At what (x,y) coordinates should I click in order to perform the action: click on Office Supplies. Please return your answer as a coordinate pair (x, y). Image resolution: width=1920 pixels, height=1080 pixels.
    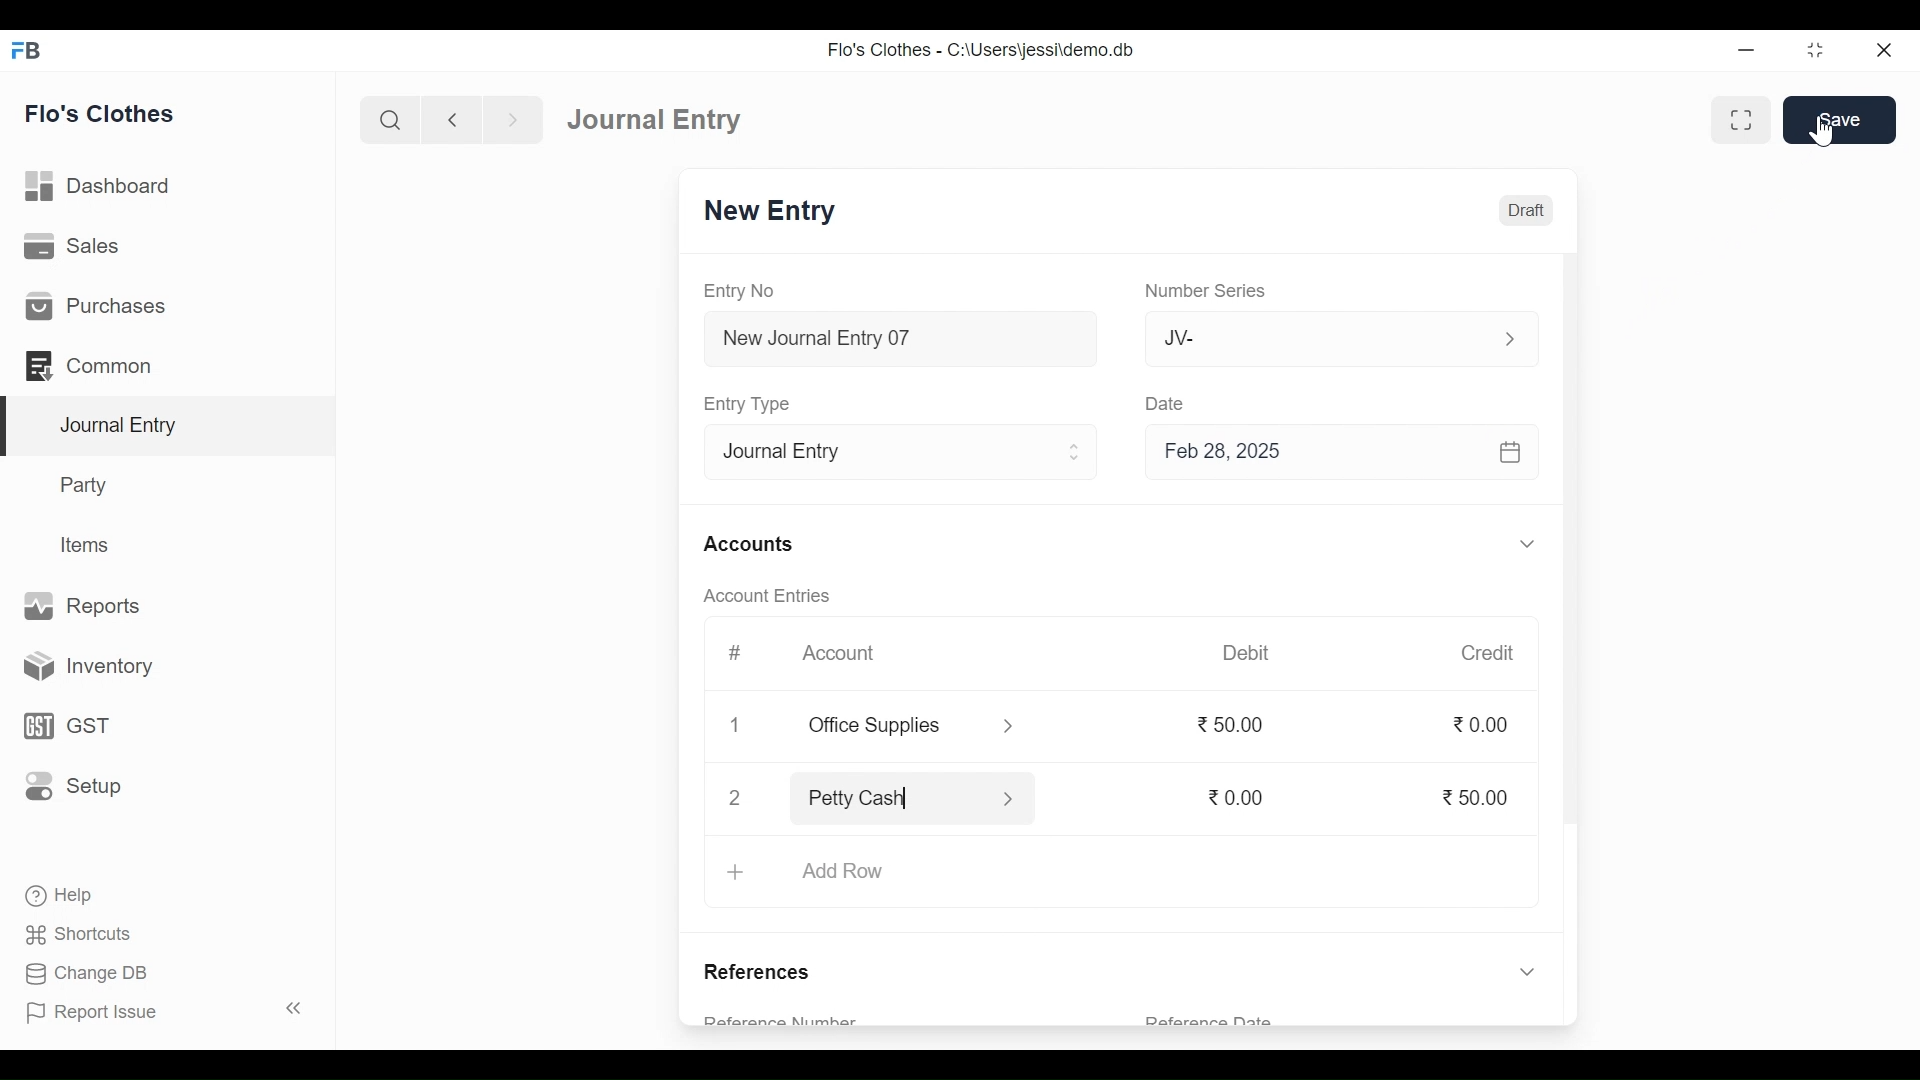
    Looking at the image, I should click on (889, 727).